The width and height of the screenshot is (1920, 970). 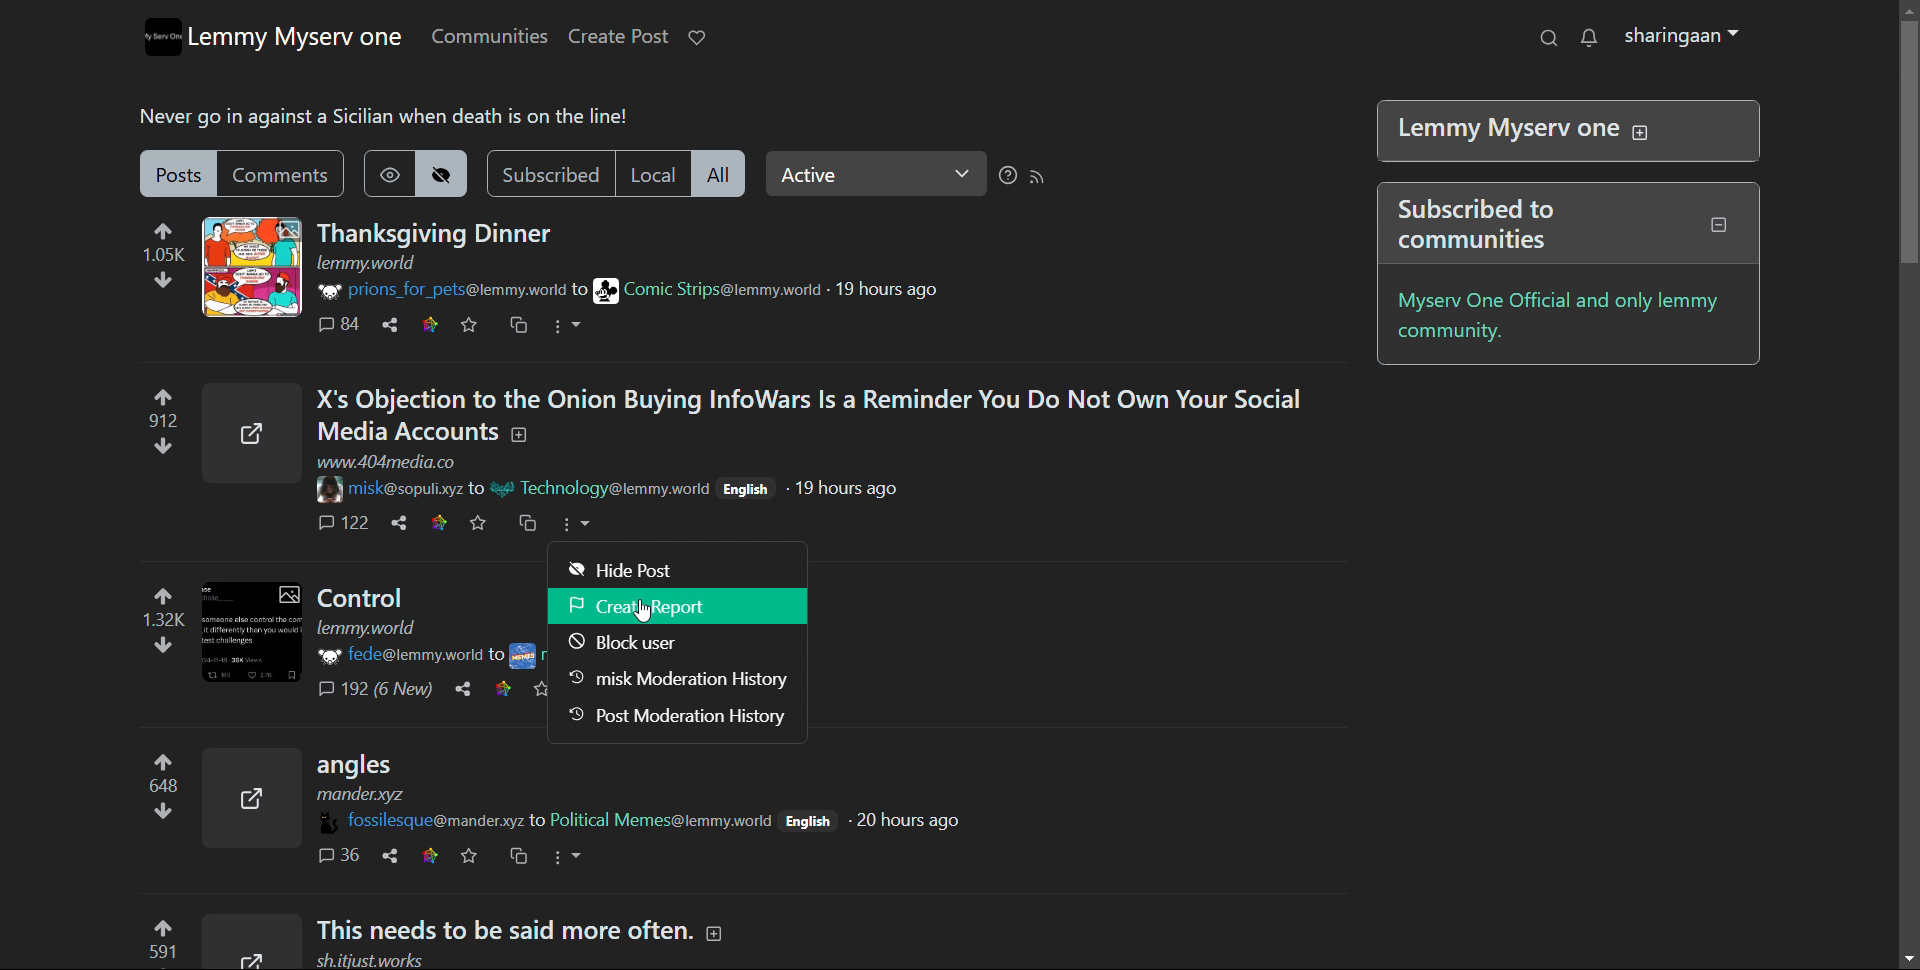 What do you see at coordinates (807, 817) in the screenshot?
I see `English` at bounding box center [807, 817].